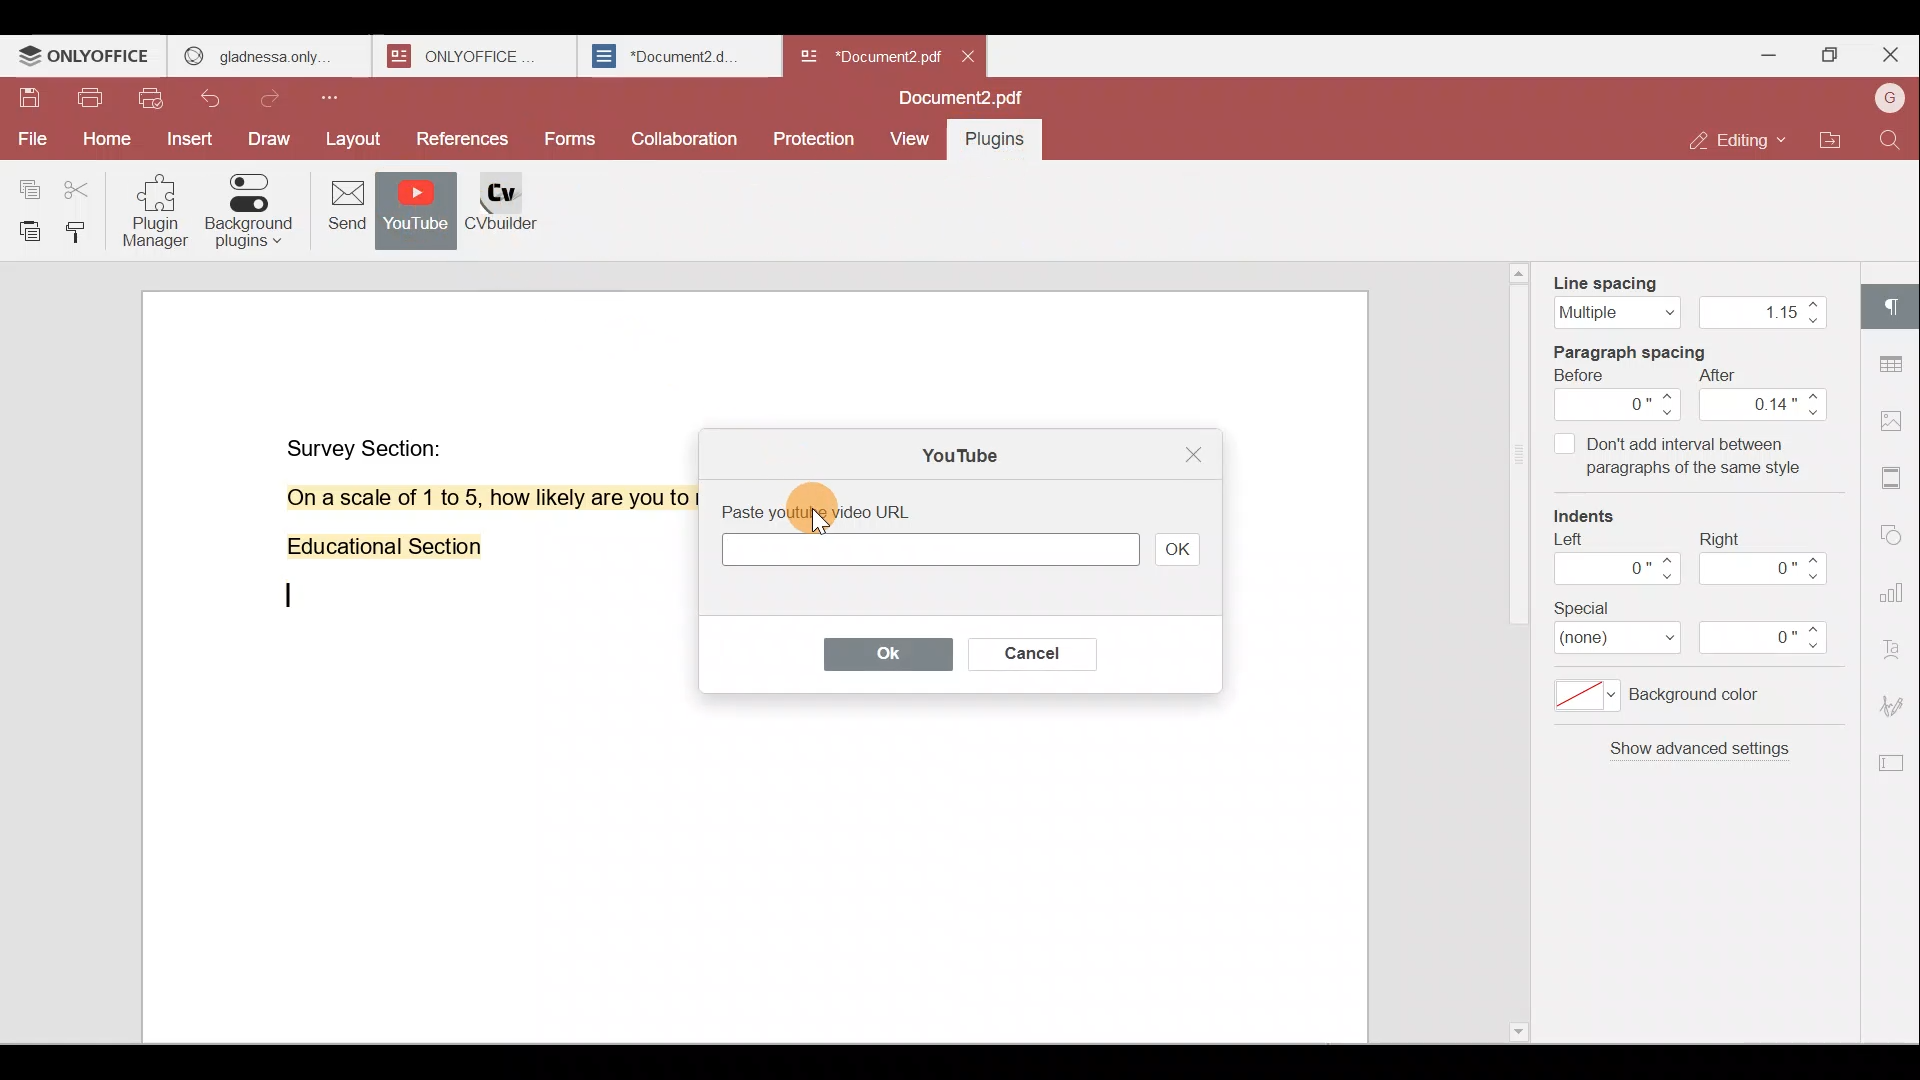 The width and height of the screenshot is (1920, 1080). Describe the element at coordinates (286, 596) in the screenshot. I see `text cursor ` at that location.